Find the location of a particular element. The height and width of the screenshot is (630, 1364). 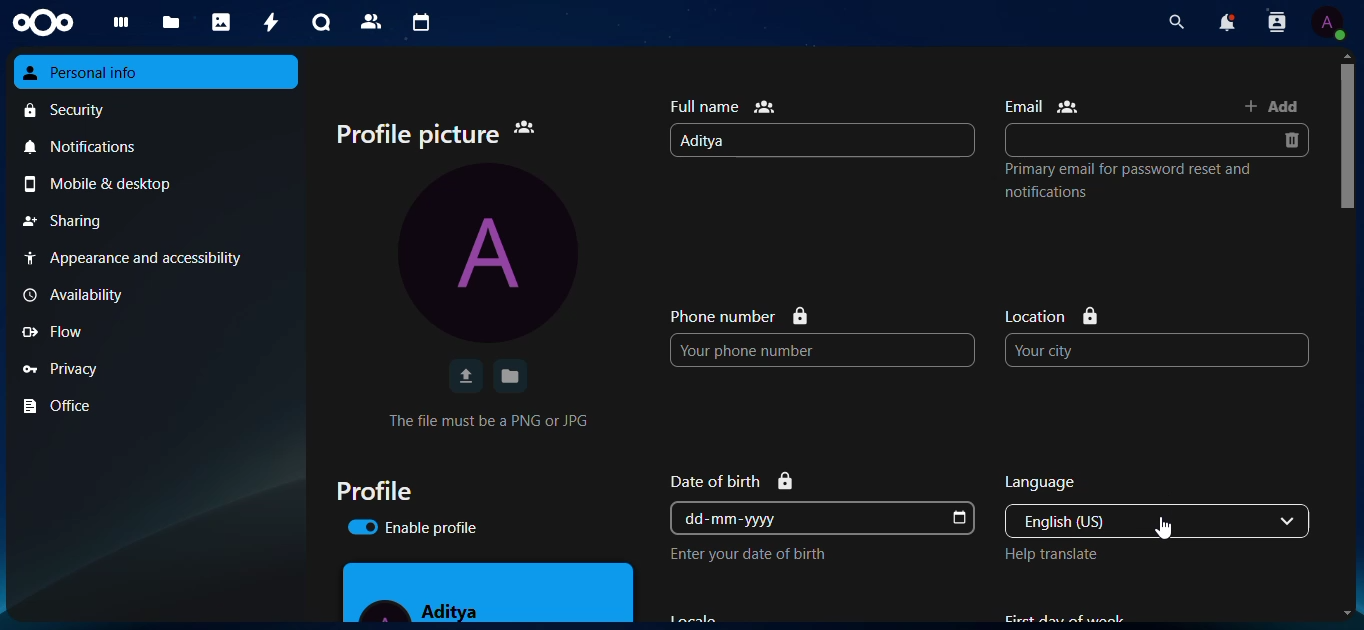

availability is located at coordinates (83, 295).